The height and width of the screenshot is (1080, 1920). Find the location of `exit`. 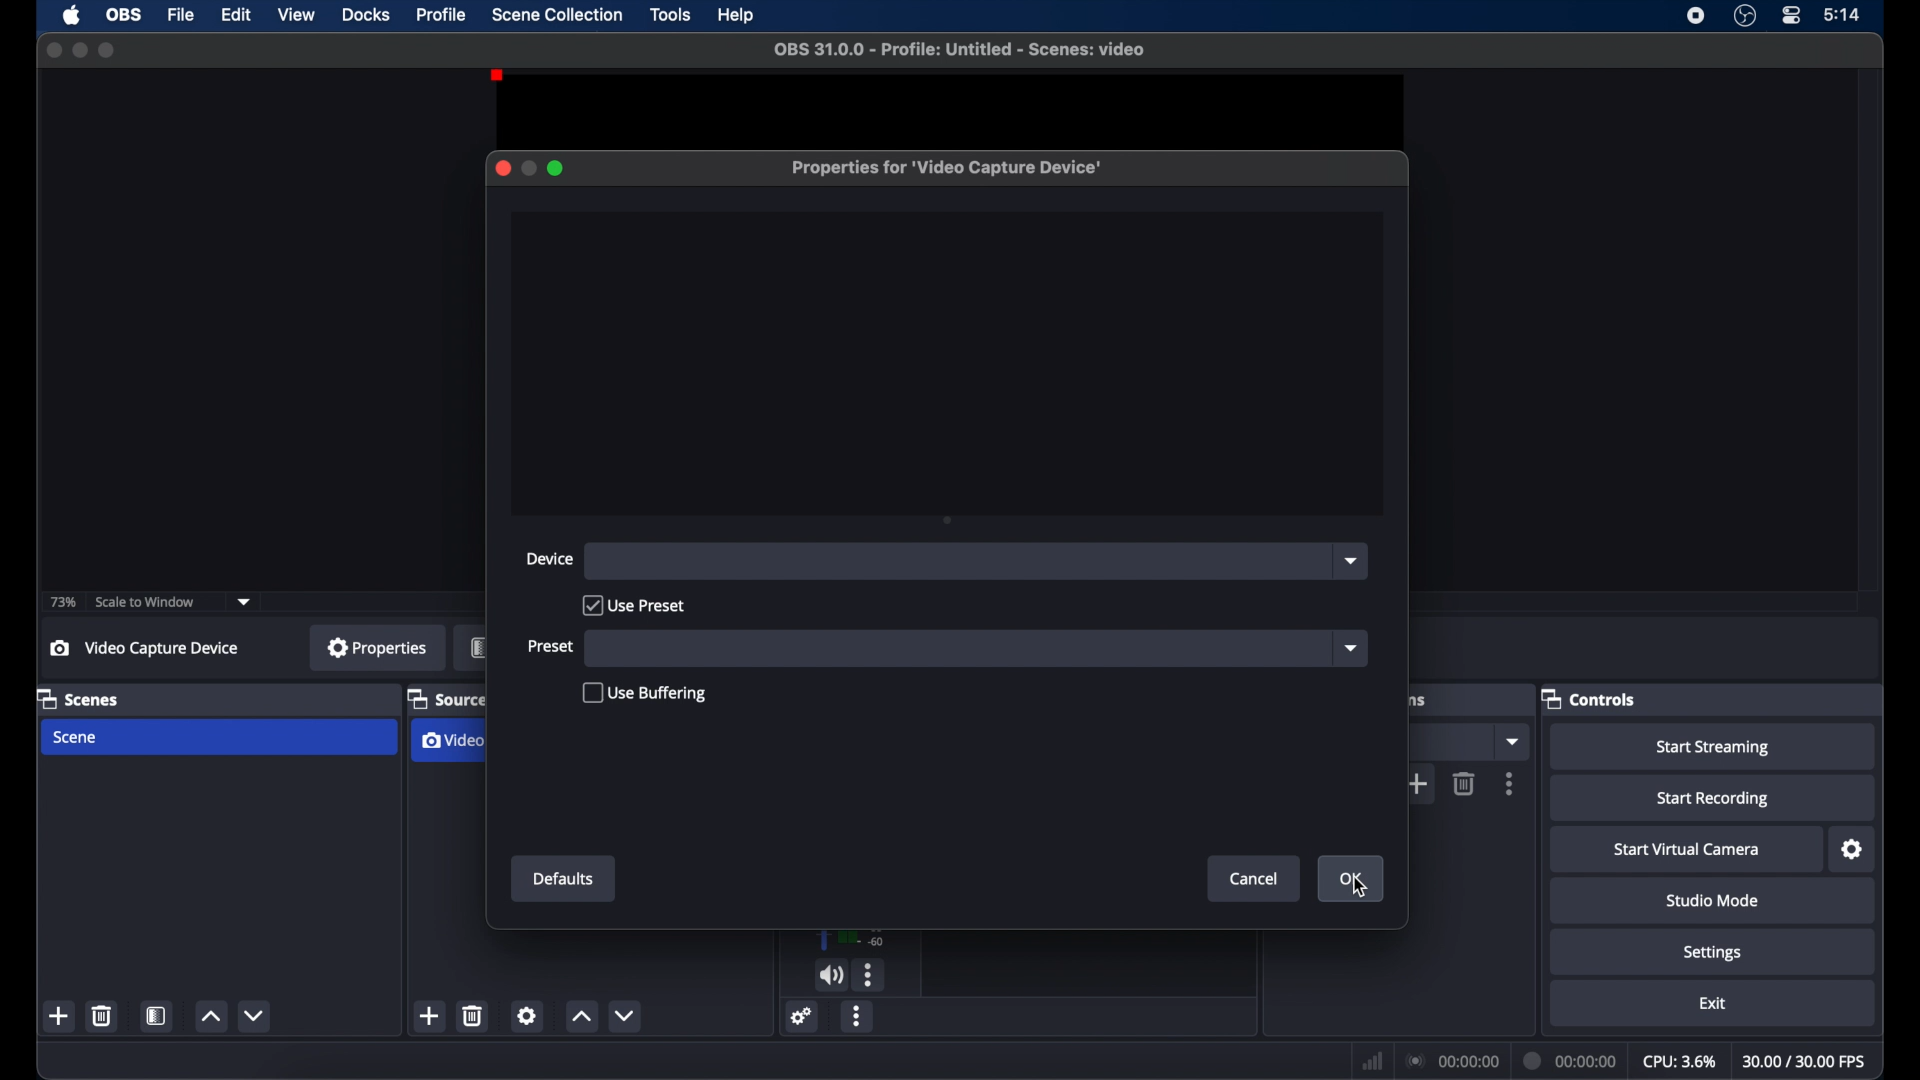

exit is located at coordinates (1712, 1004).